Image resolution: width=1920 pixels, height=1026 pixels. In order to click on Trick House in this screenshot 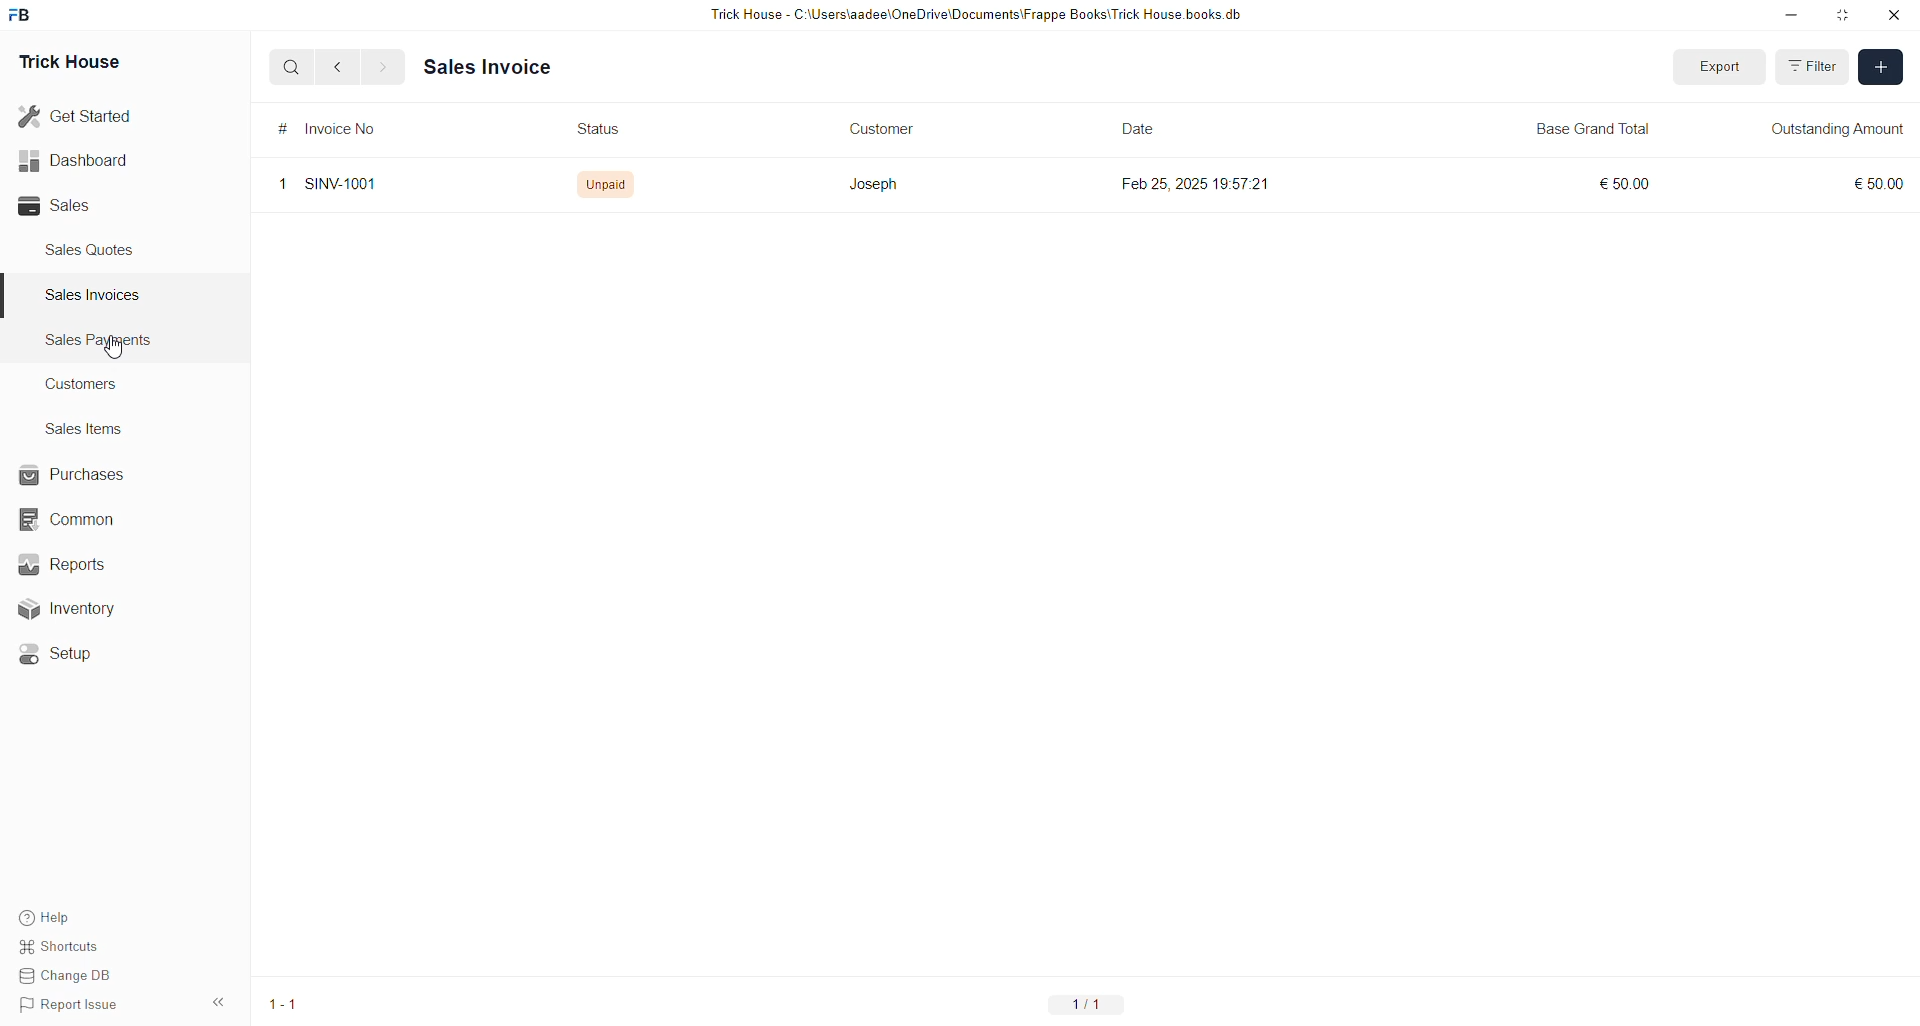, I will do `click(69, 63)`.